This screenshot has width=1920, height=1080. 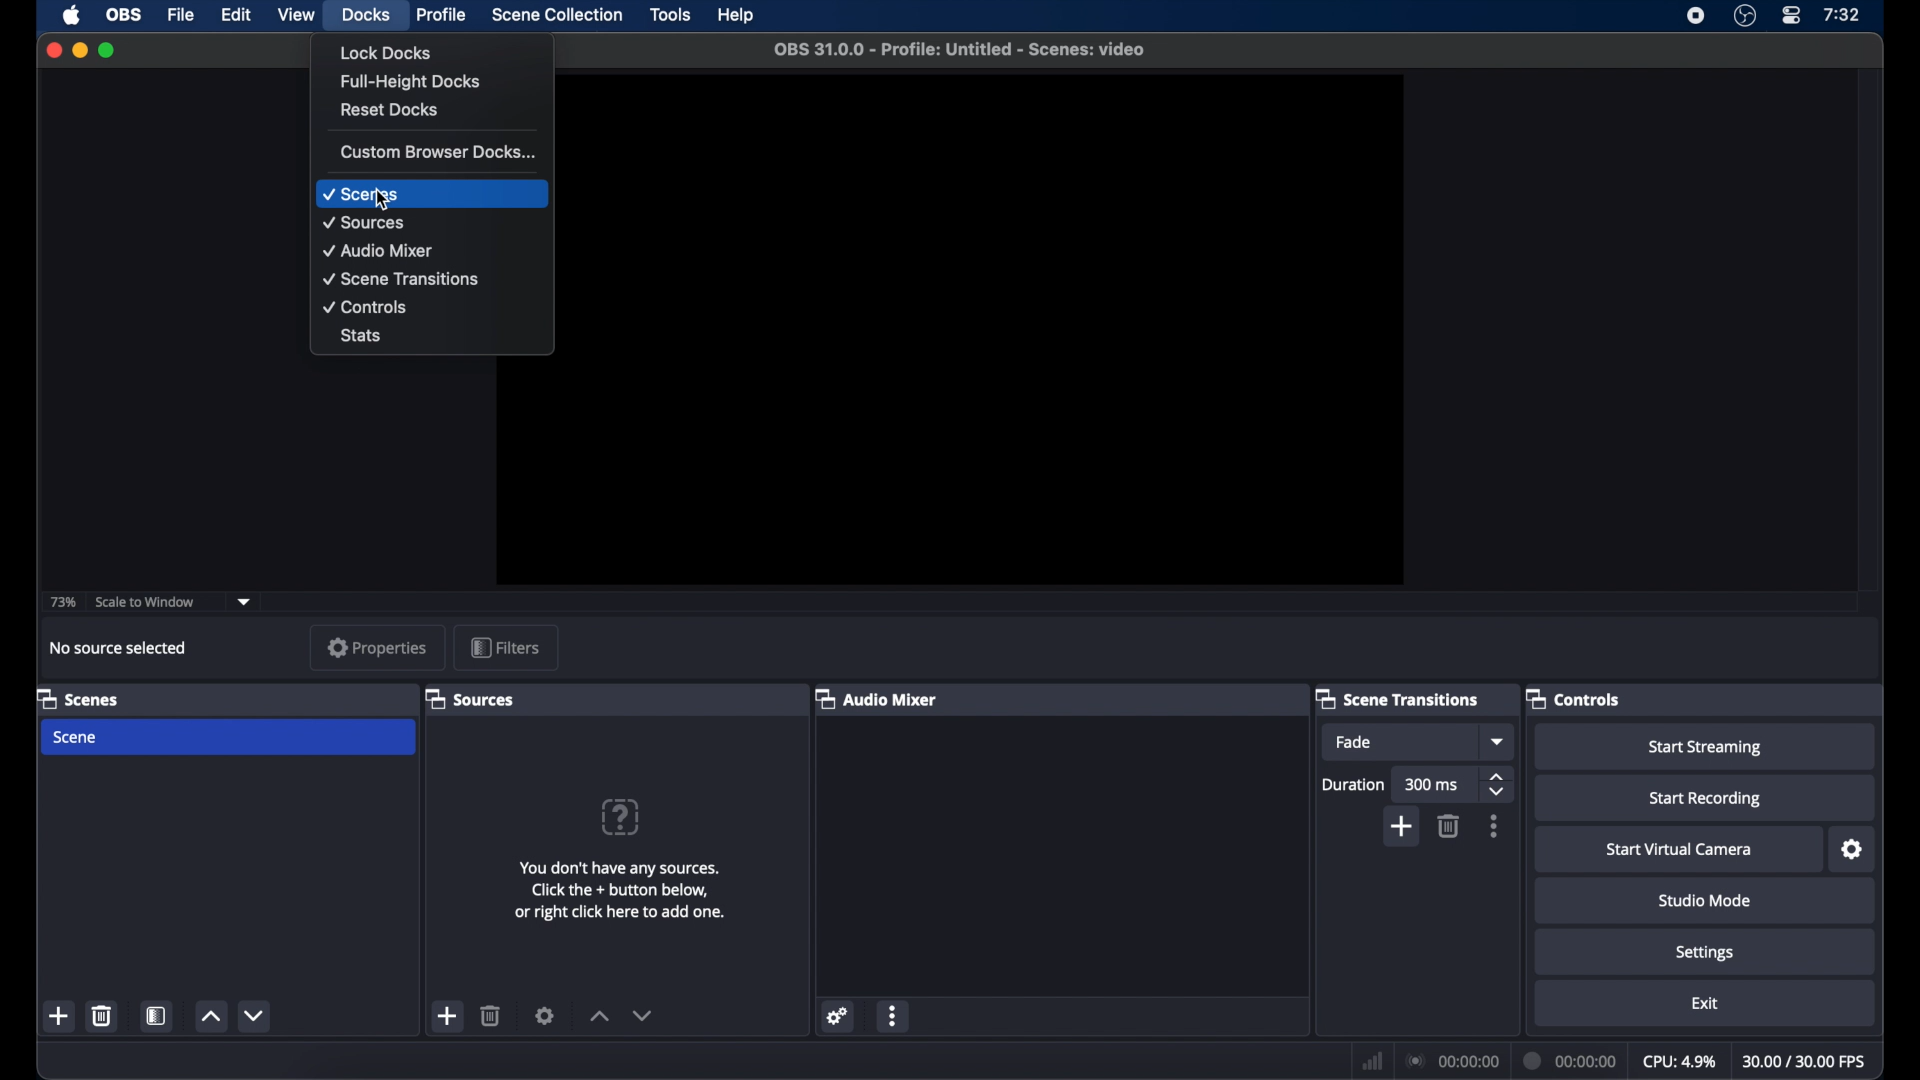 I want to click on 00:00:00, so click(x=1571, y=1059).